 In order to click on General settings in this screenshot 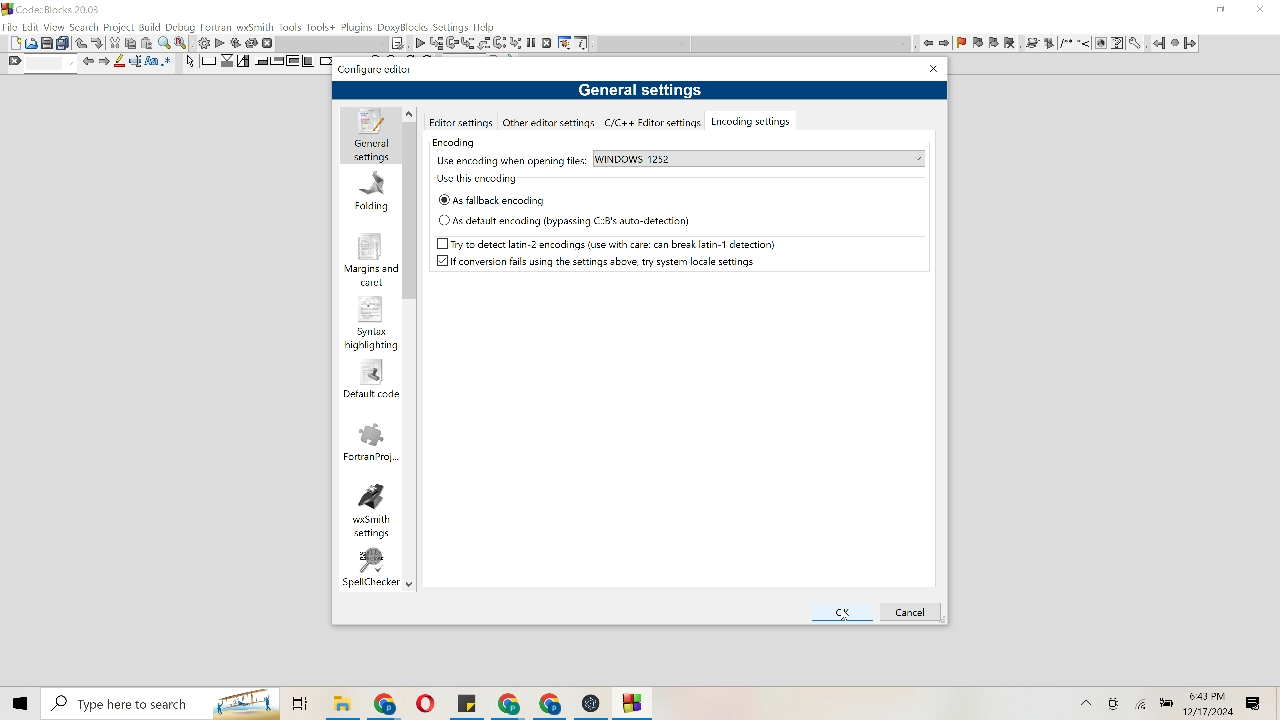, I will do `click(371, 134)`.